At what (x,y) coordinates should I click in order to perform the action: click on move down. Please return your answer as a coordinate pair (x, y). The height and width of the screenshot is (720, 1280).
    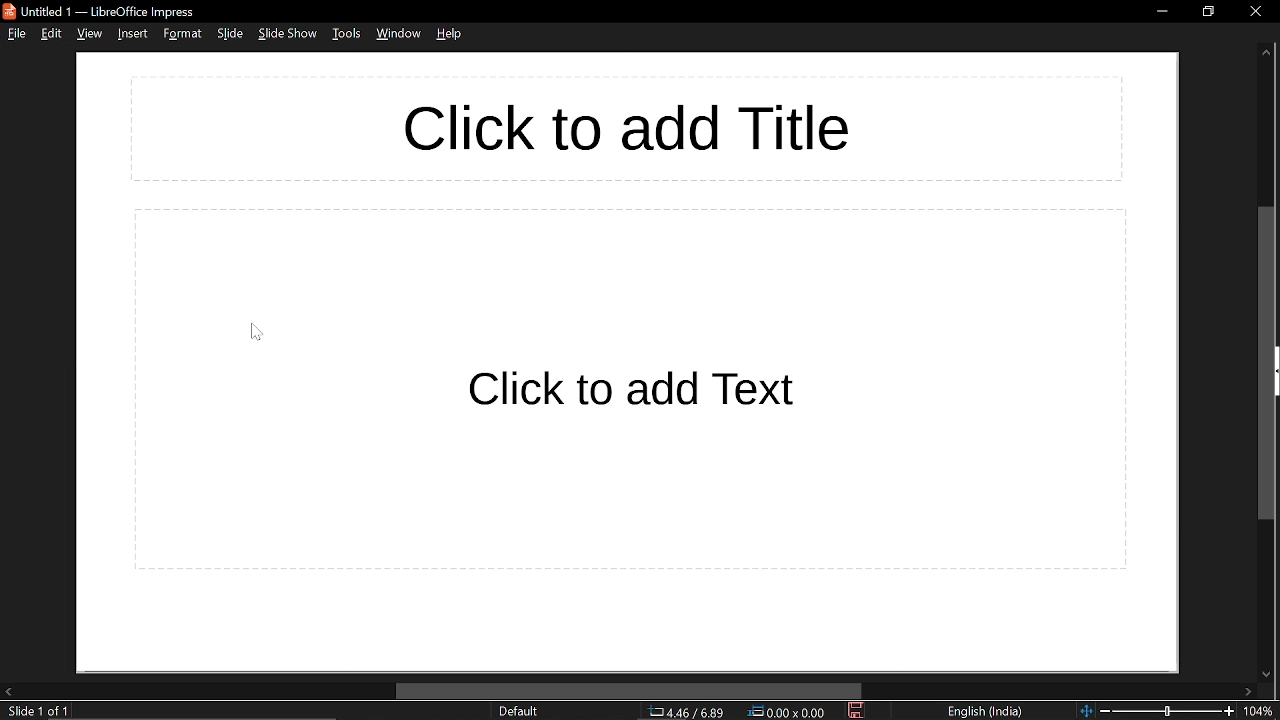
    Looking at the image, I should click on (1269, 670).